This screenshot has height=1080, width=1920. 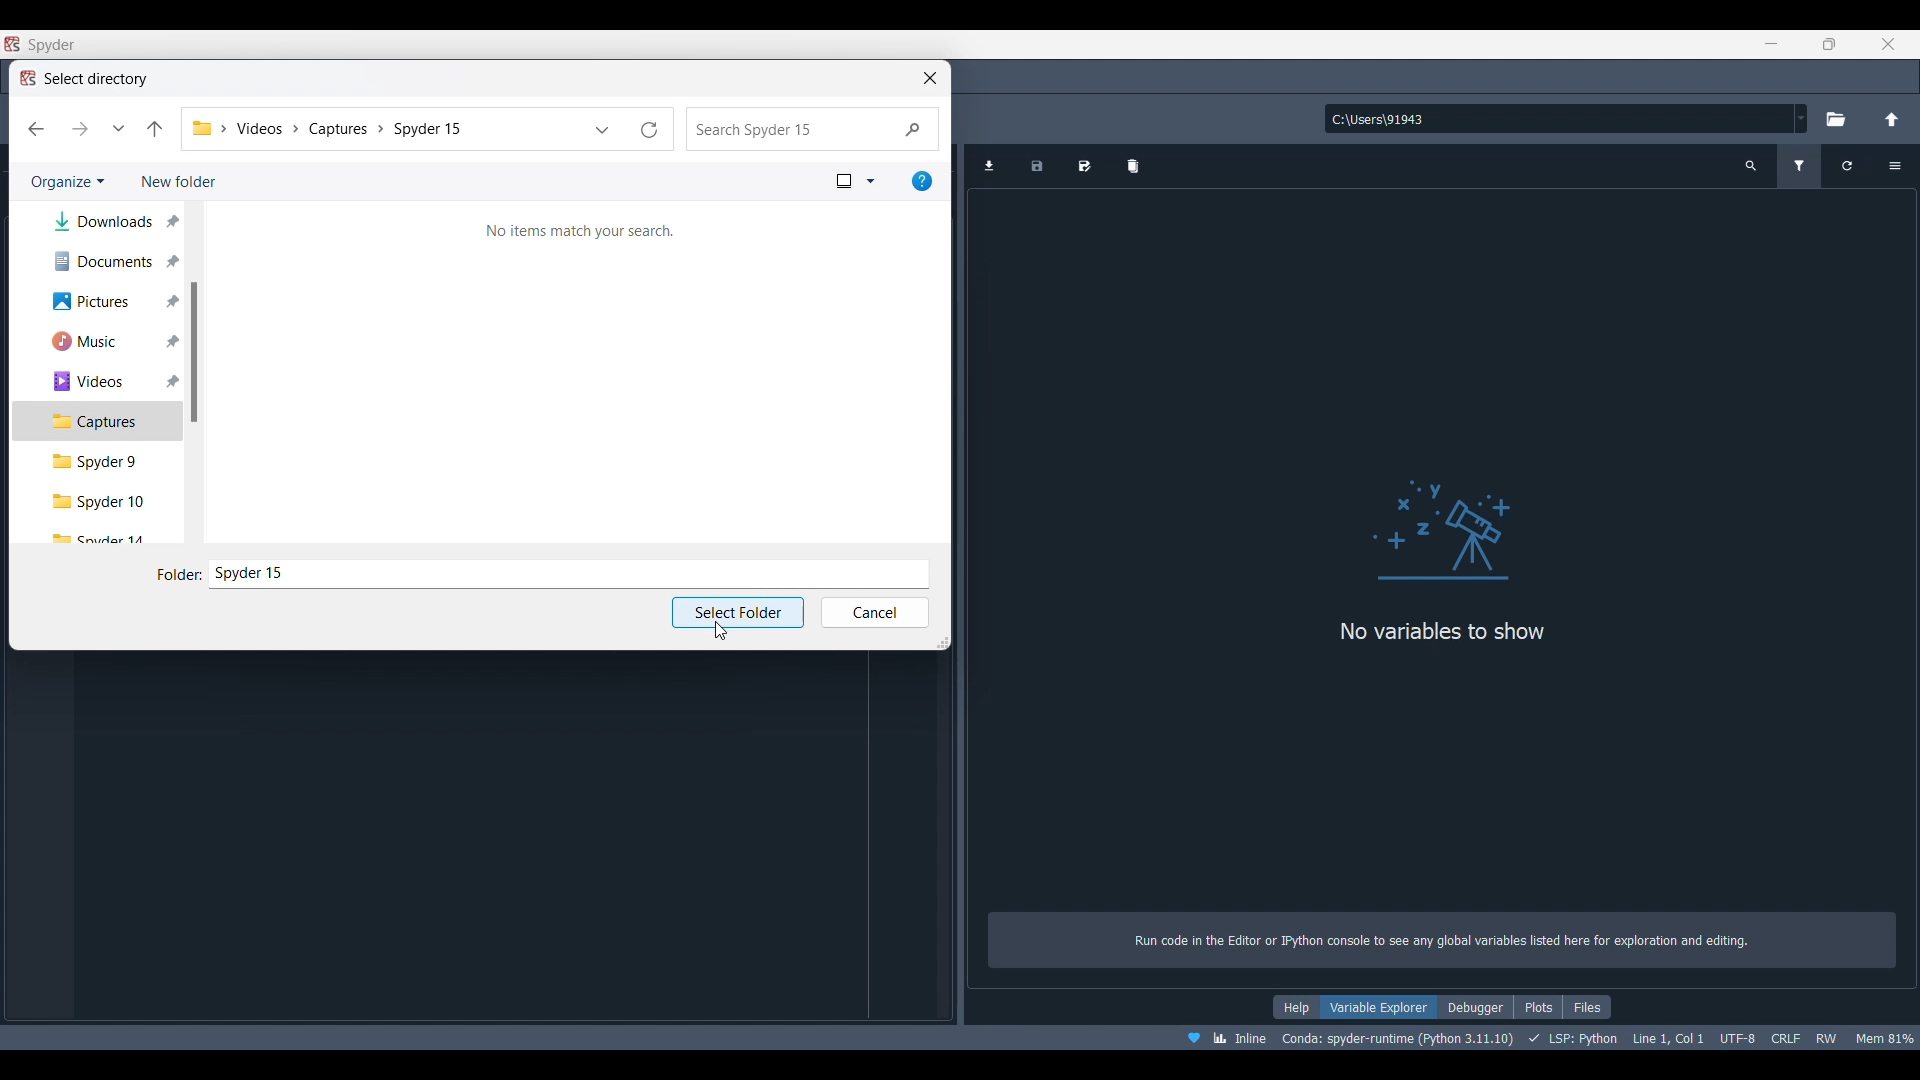 I want to click on Help, so click(x=1296, y=1007).